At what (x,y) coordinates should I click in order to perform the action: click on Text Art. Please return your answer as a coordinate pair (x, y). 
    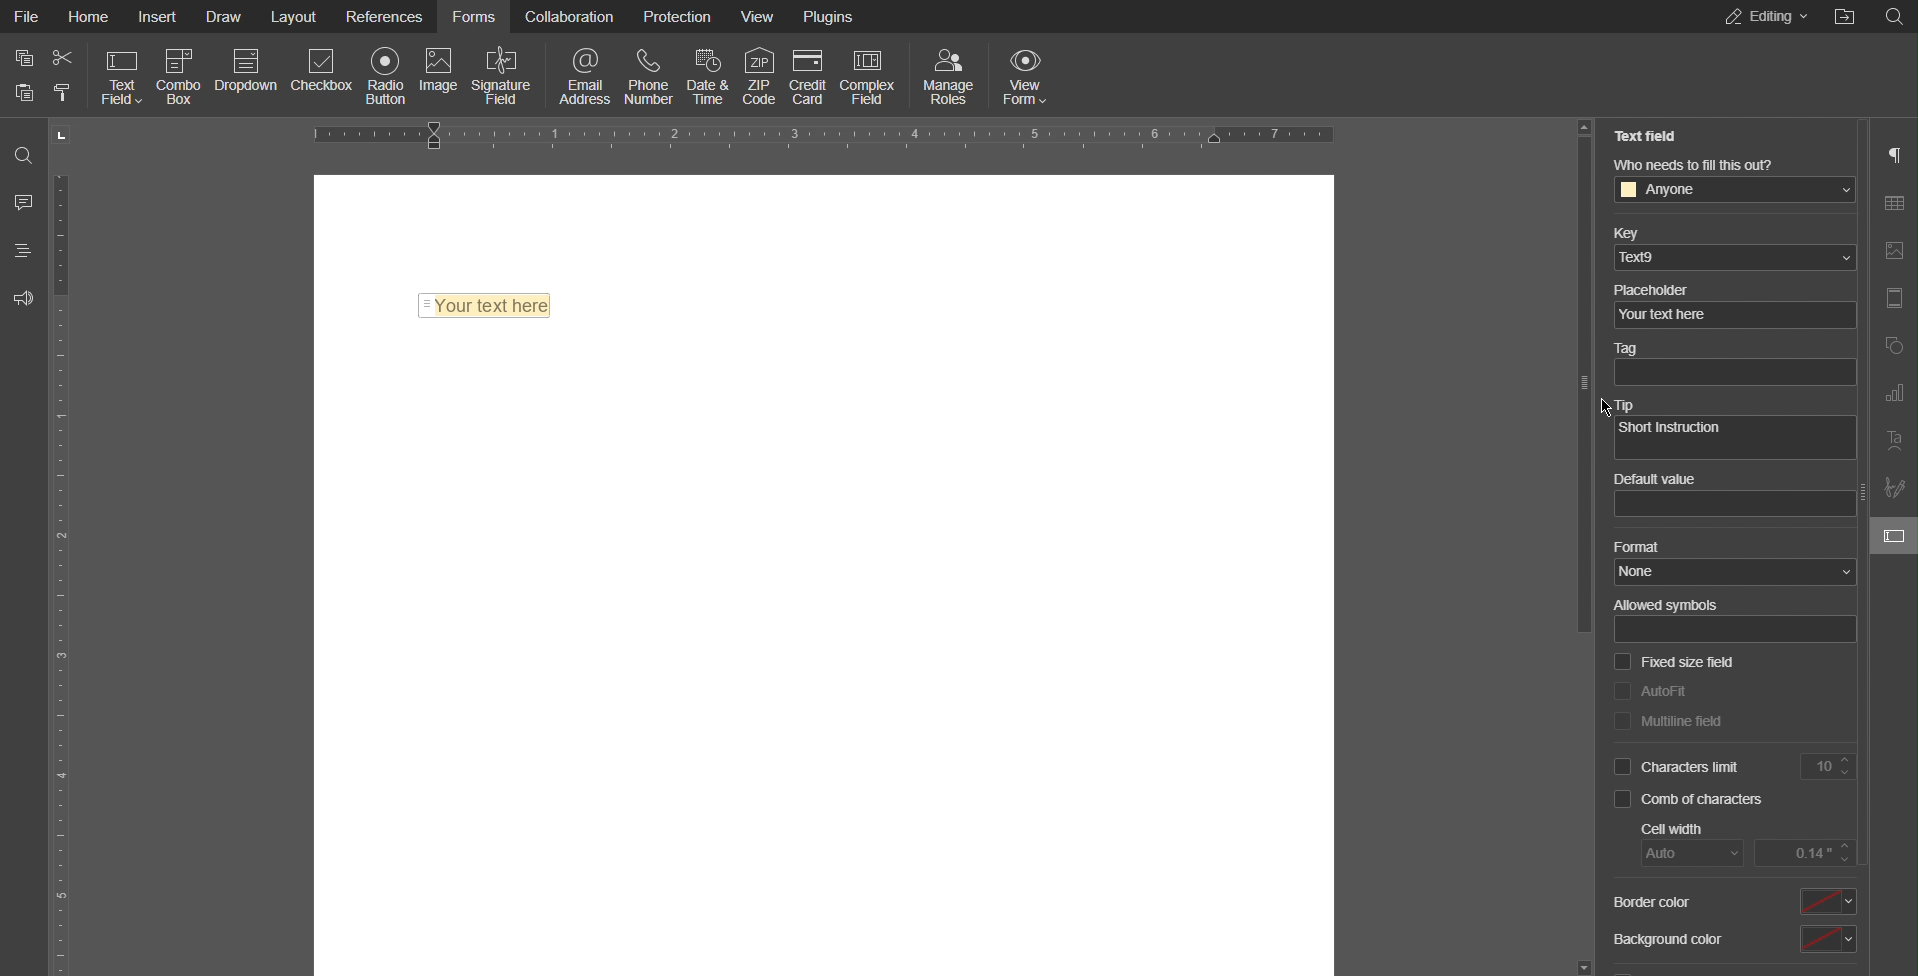
    Looking at the image, I should click on (1892, 441).